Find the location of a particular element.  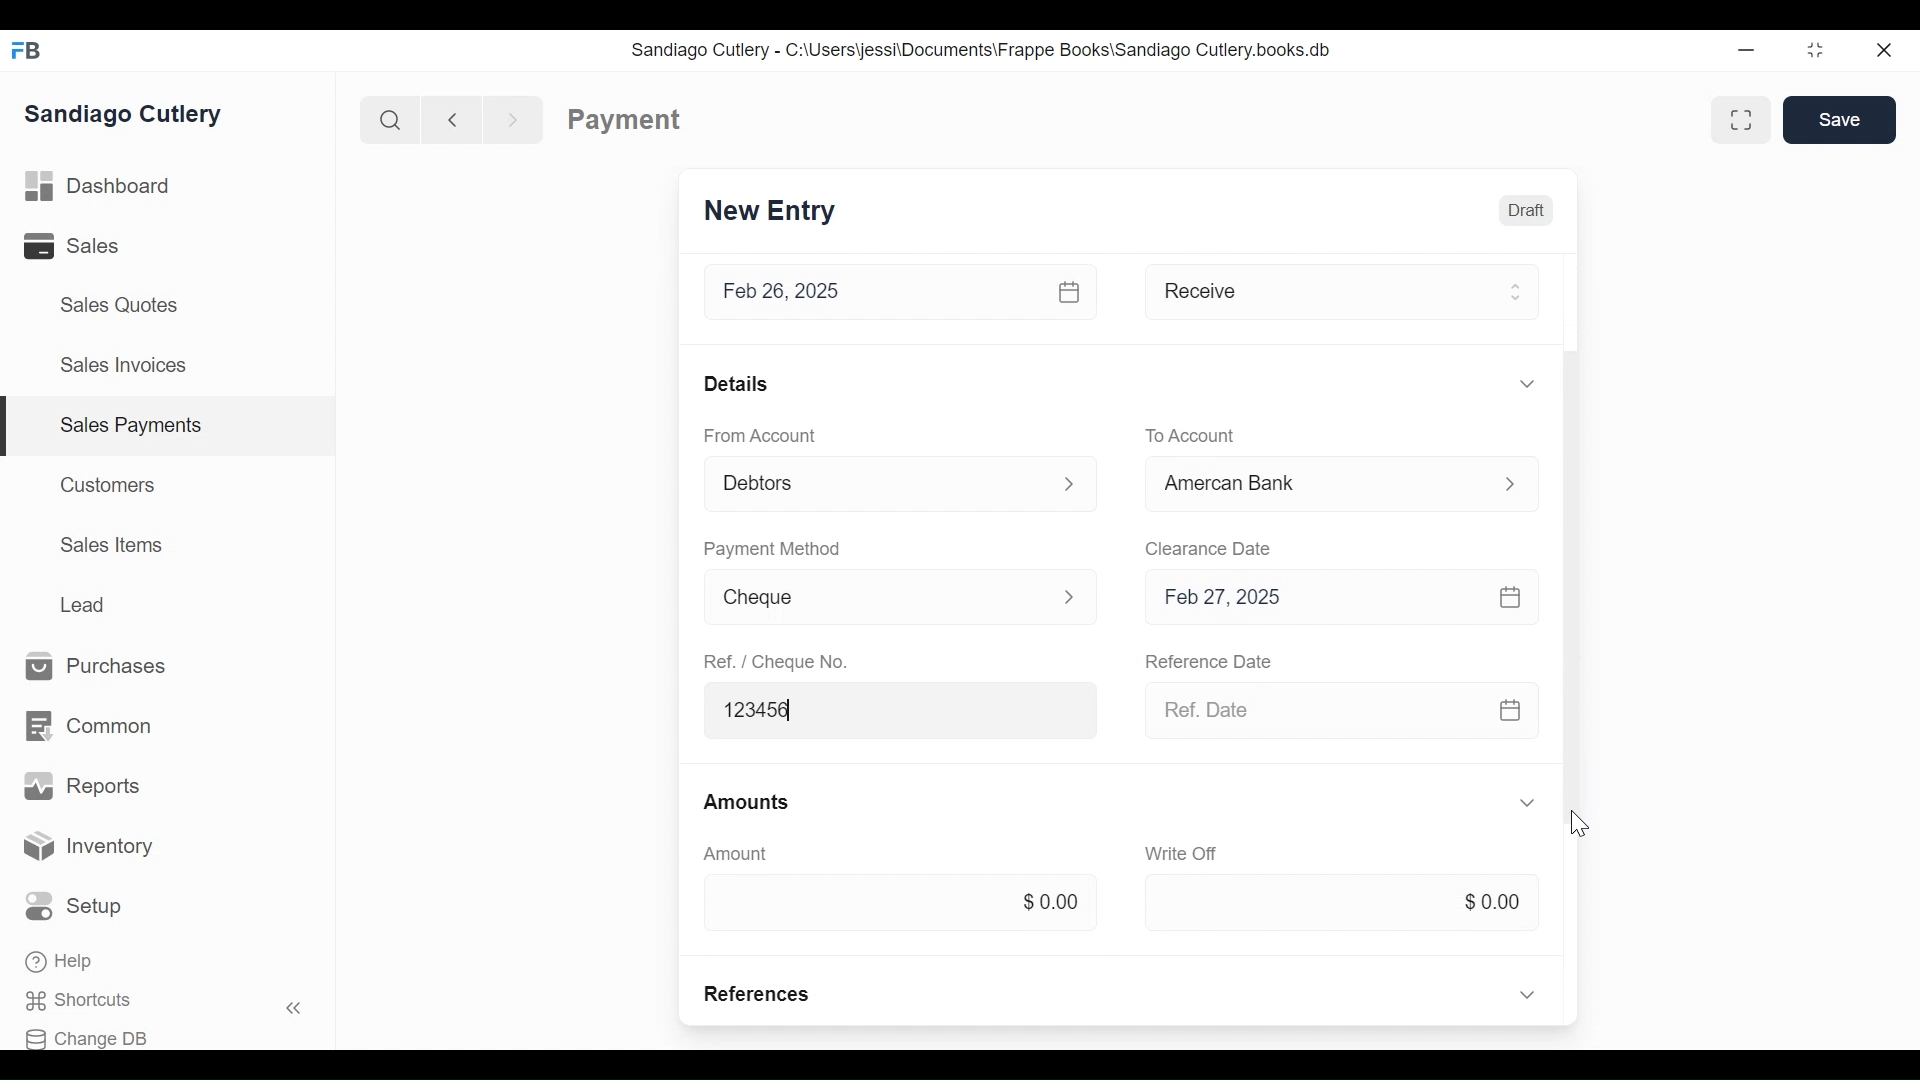

Expand is located at coordinates (1509, 483).